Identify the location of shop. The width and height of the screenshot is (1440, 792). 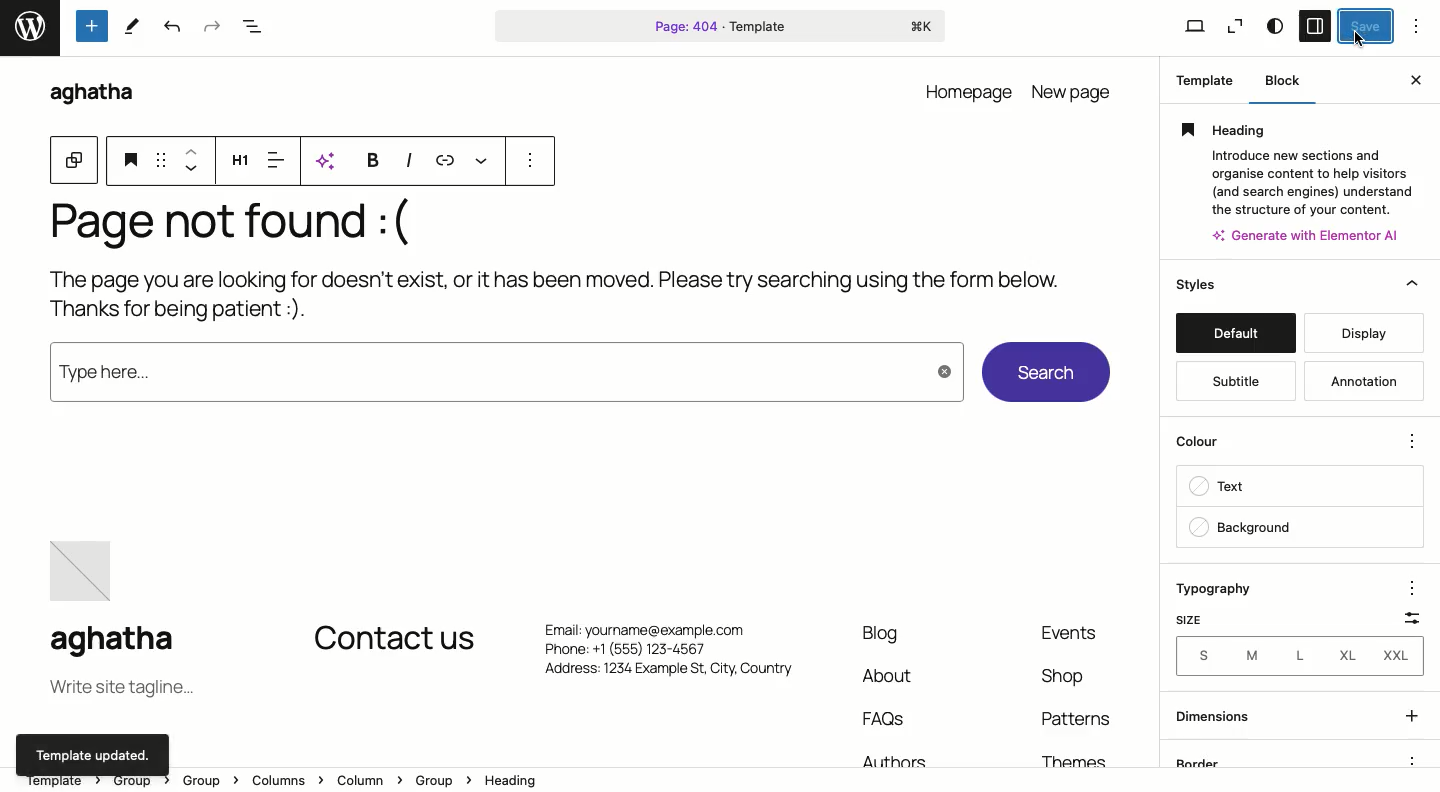
(1060, 676).